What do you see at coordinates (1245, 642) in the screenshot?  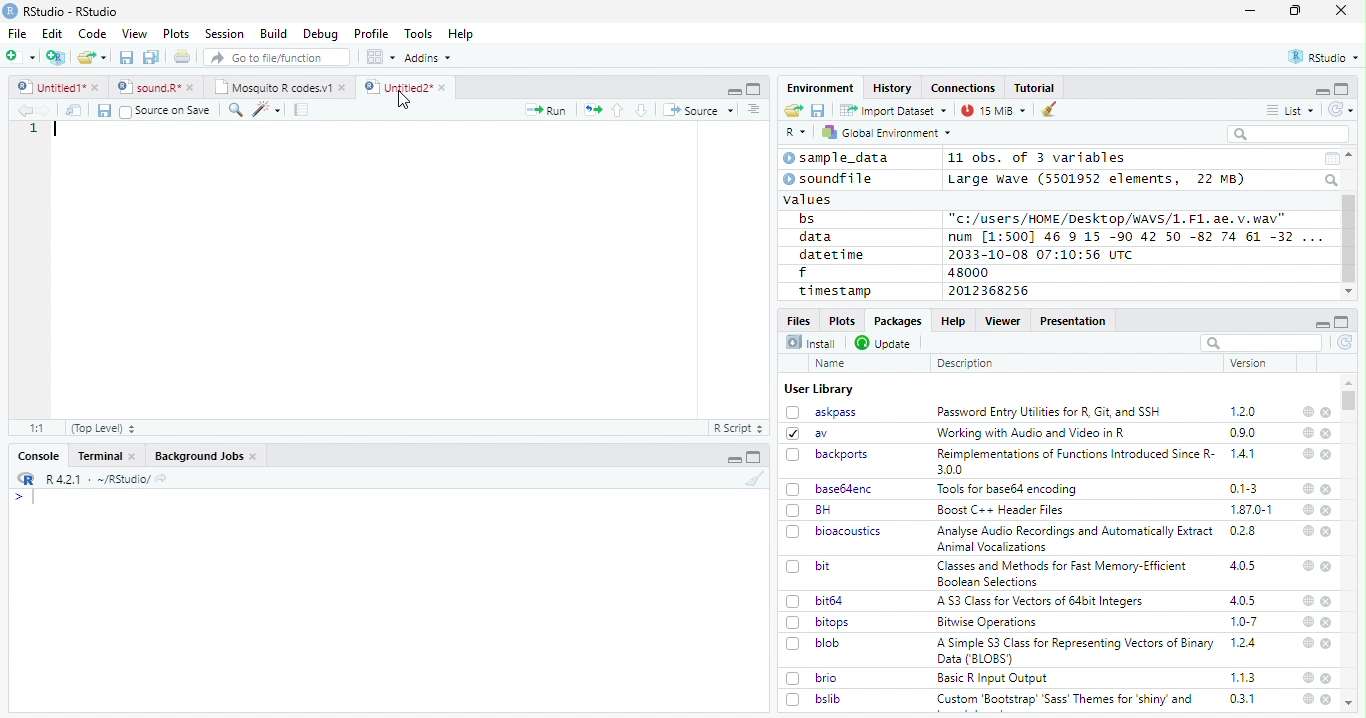 I see `1.2.4` at bounding box center [1245, 642].